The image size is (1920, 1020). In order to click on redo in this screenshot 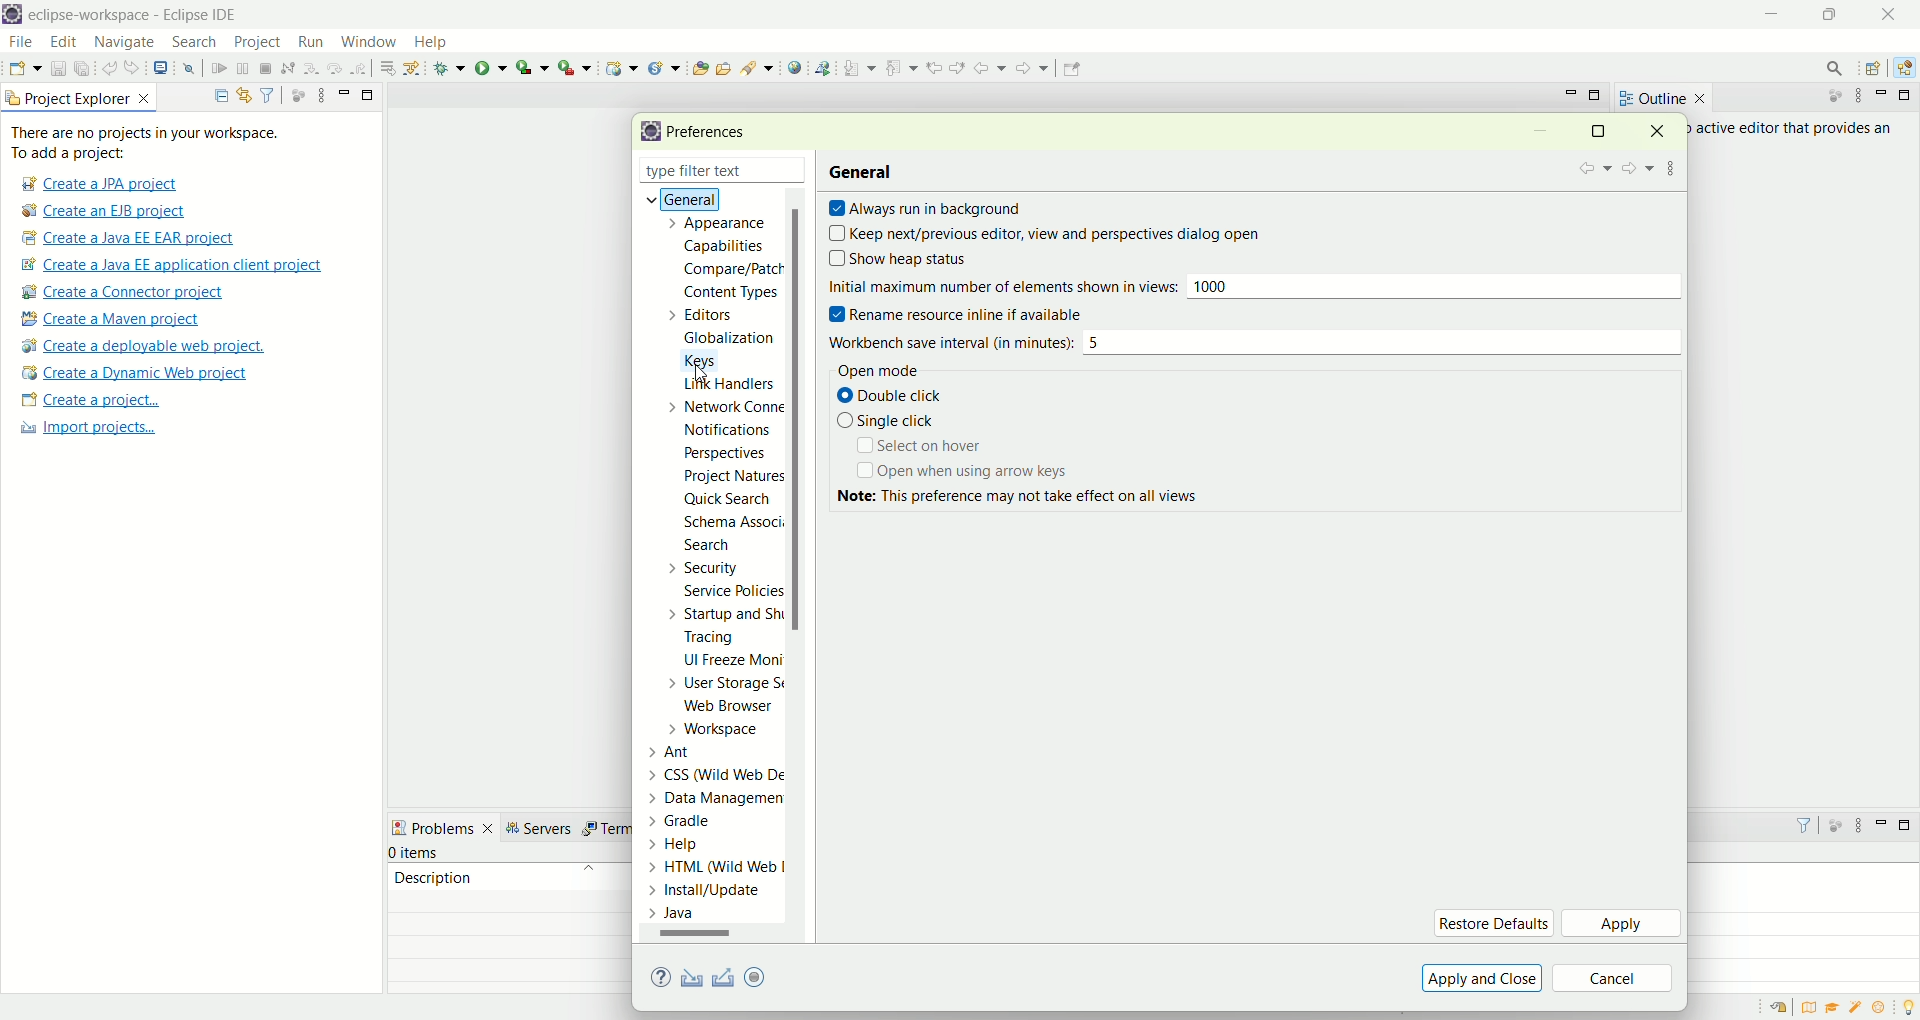, I will do `click(136, 68)`.